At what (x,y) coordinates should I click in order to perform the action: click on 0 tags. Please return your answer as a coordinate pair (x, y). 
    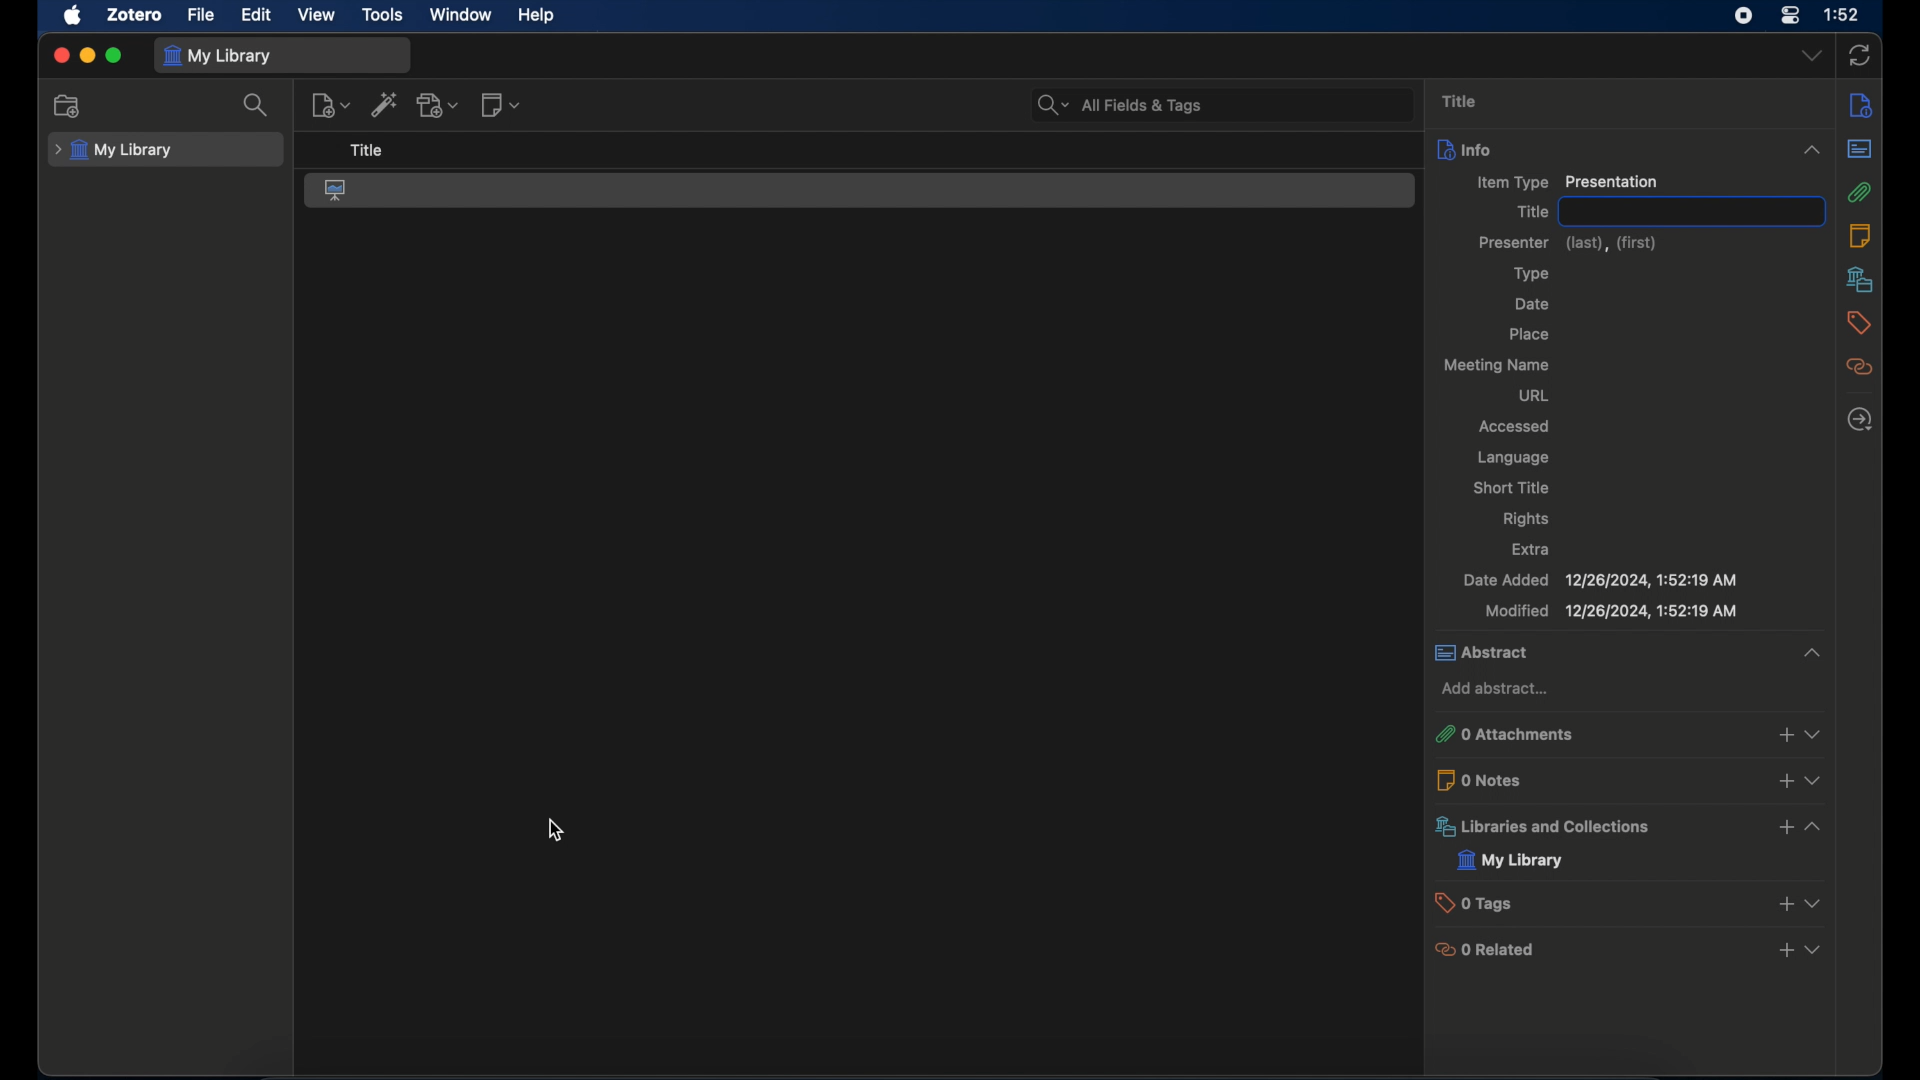
    Looking at the image, I should click on (1630, 902).